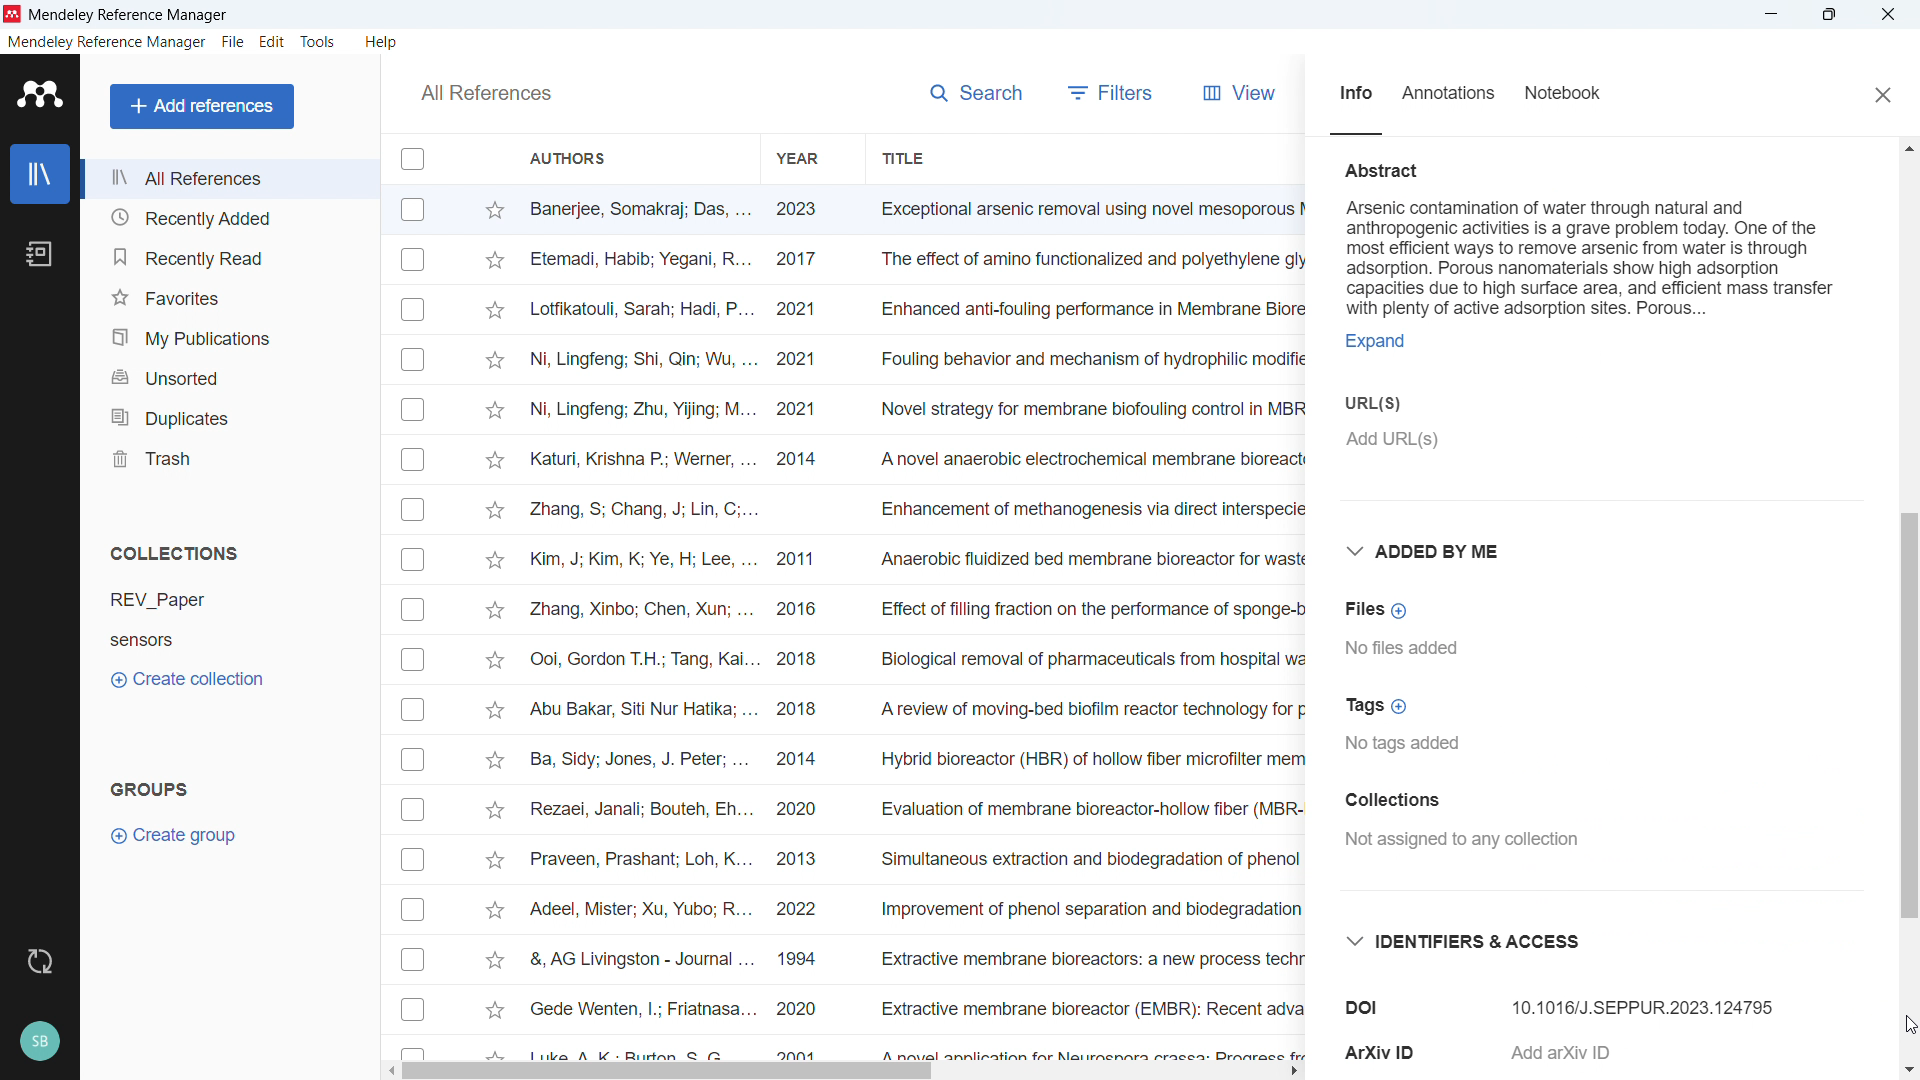 The height and width of the screenshot is (1080, 1920). What do you see at coordinates (496, 1053) in the screenshot?
I see `click to starmark individuals entries` at bounding box center [496, 1053].